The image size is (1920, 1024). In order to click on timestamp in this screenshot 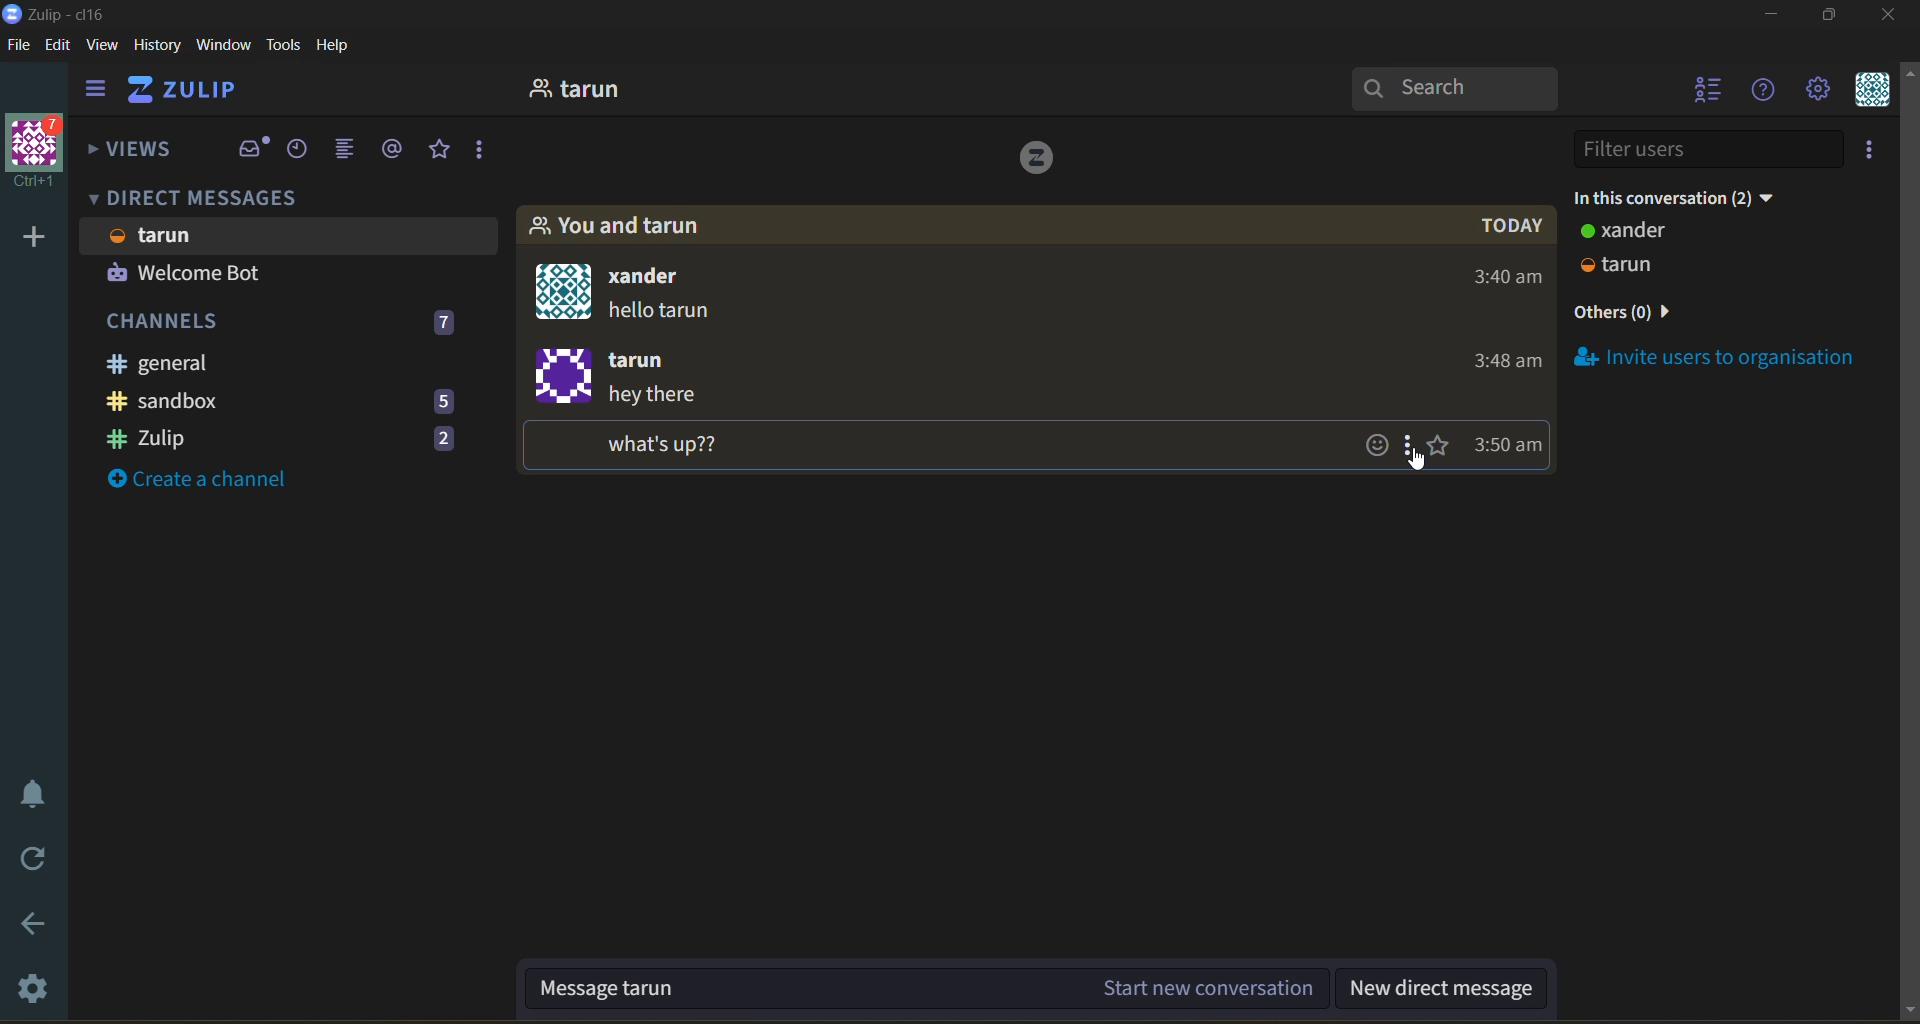, I will do `click(1495, 326)`.